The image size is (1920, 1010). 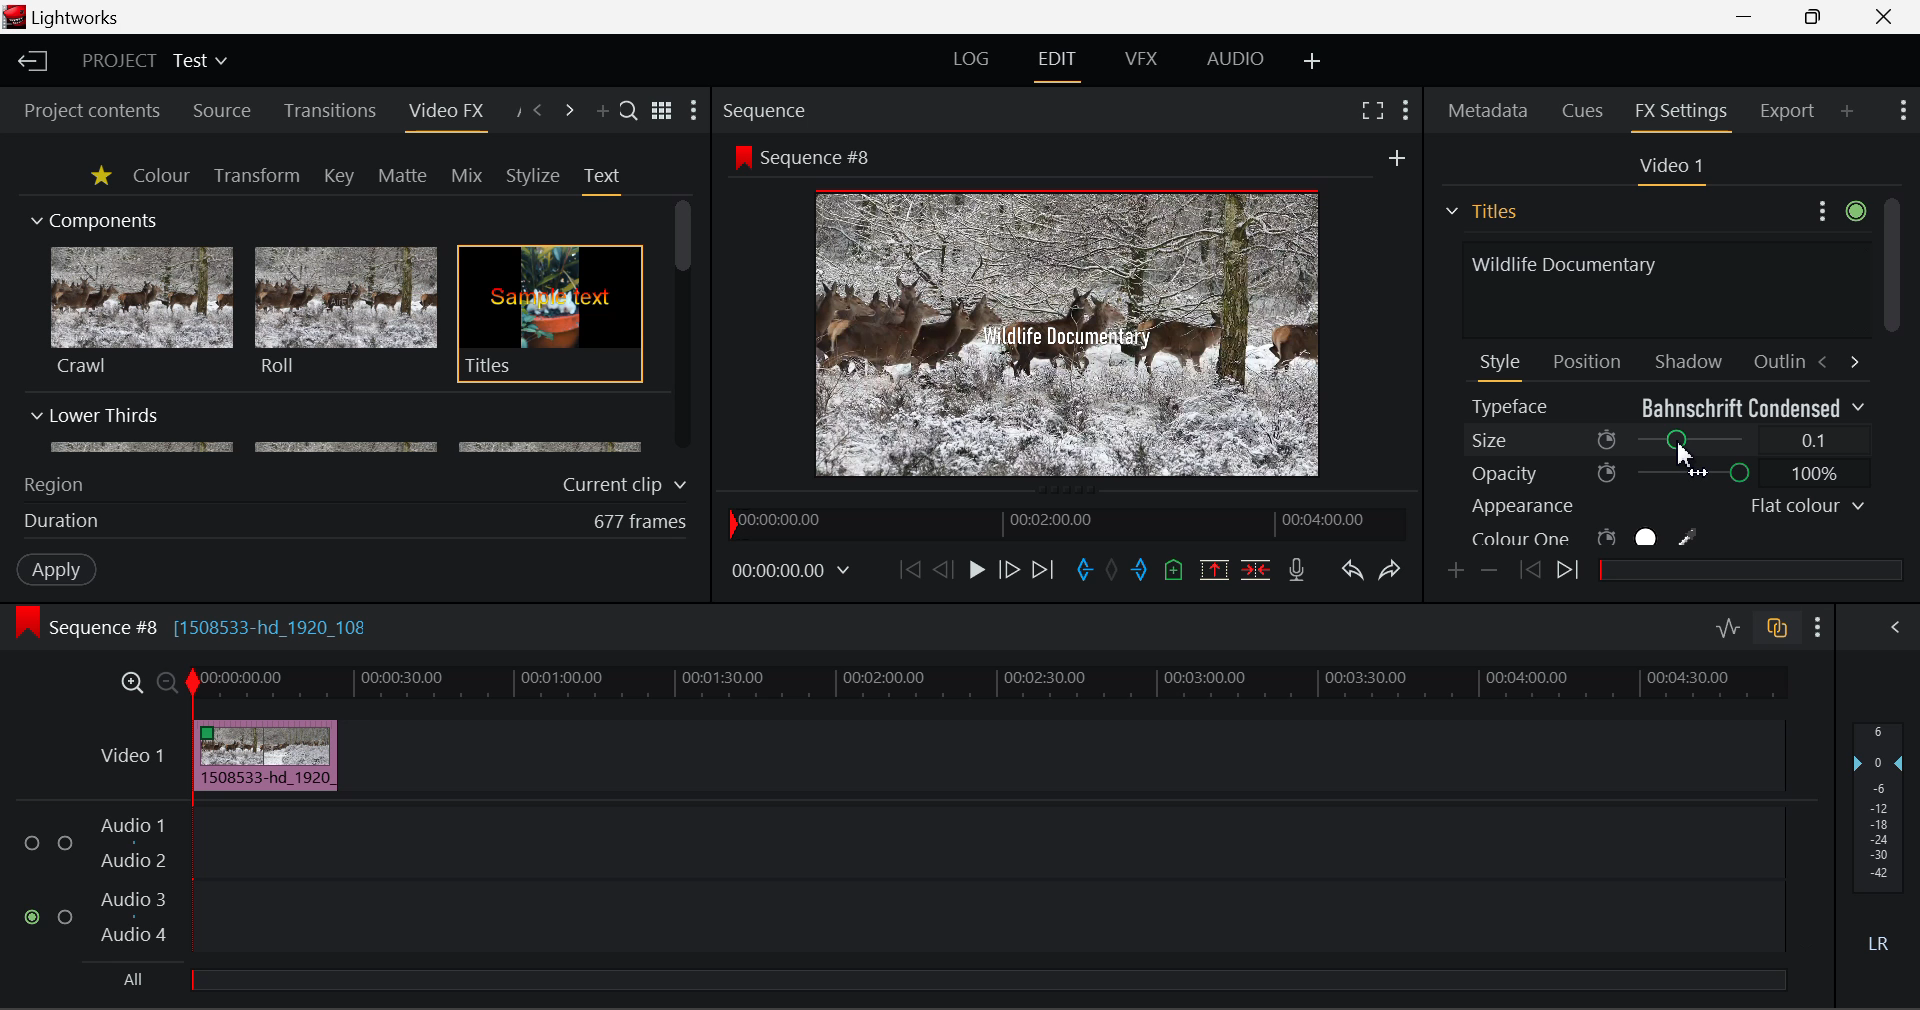 I want to click on Project Title, so click(x=156, y=59).